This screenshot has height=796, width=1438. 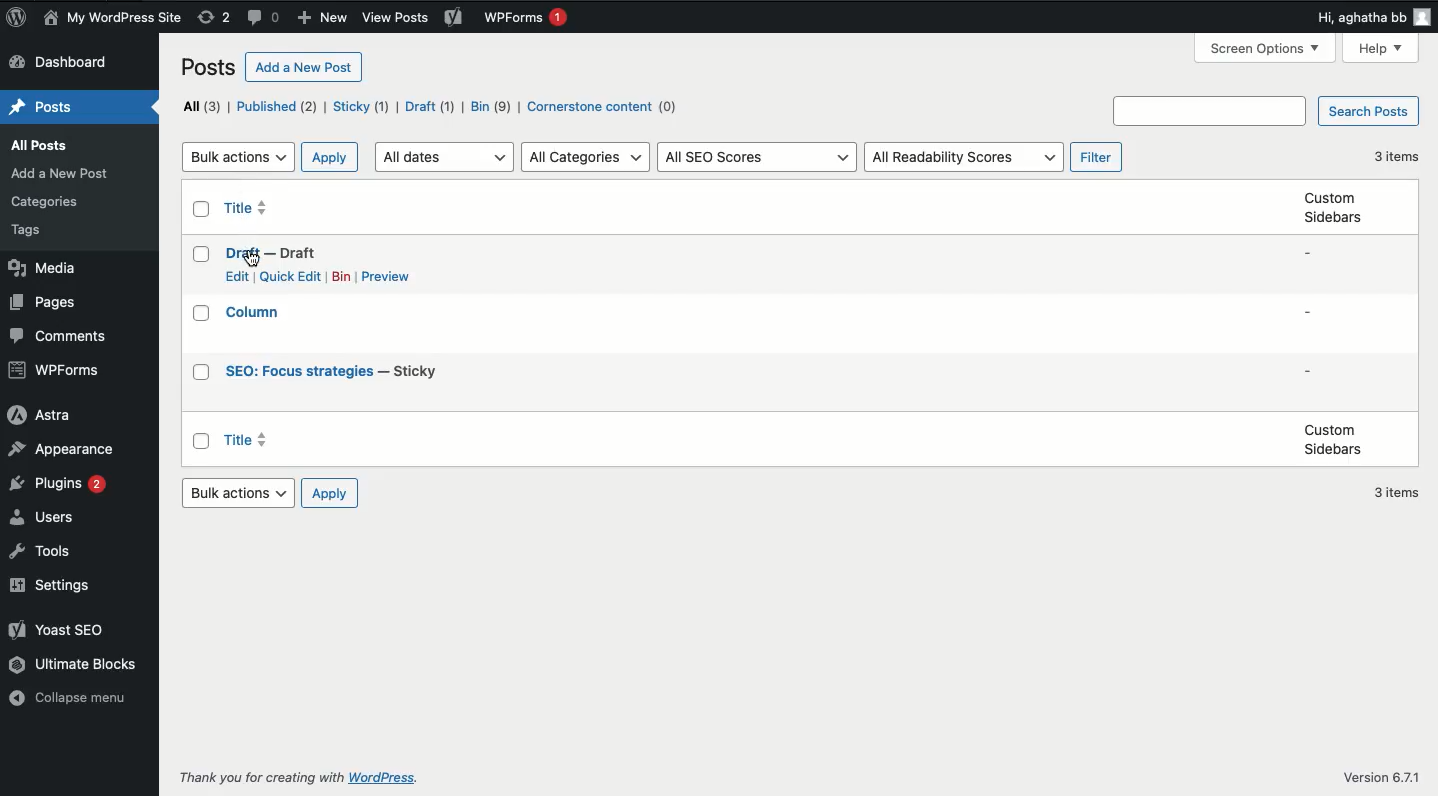 I want to click on All dates, so click(x=445, y=157).